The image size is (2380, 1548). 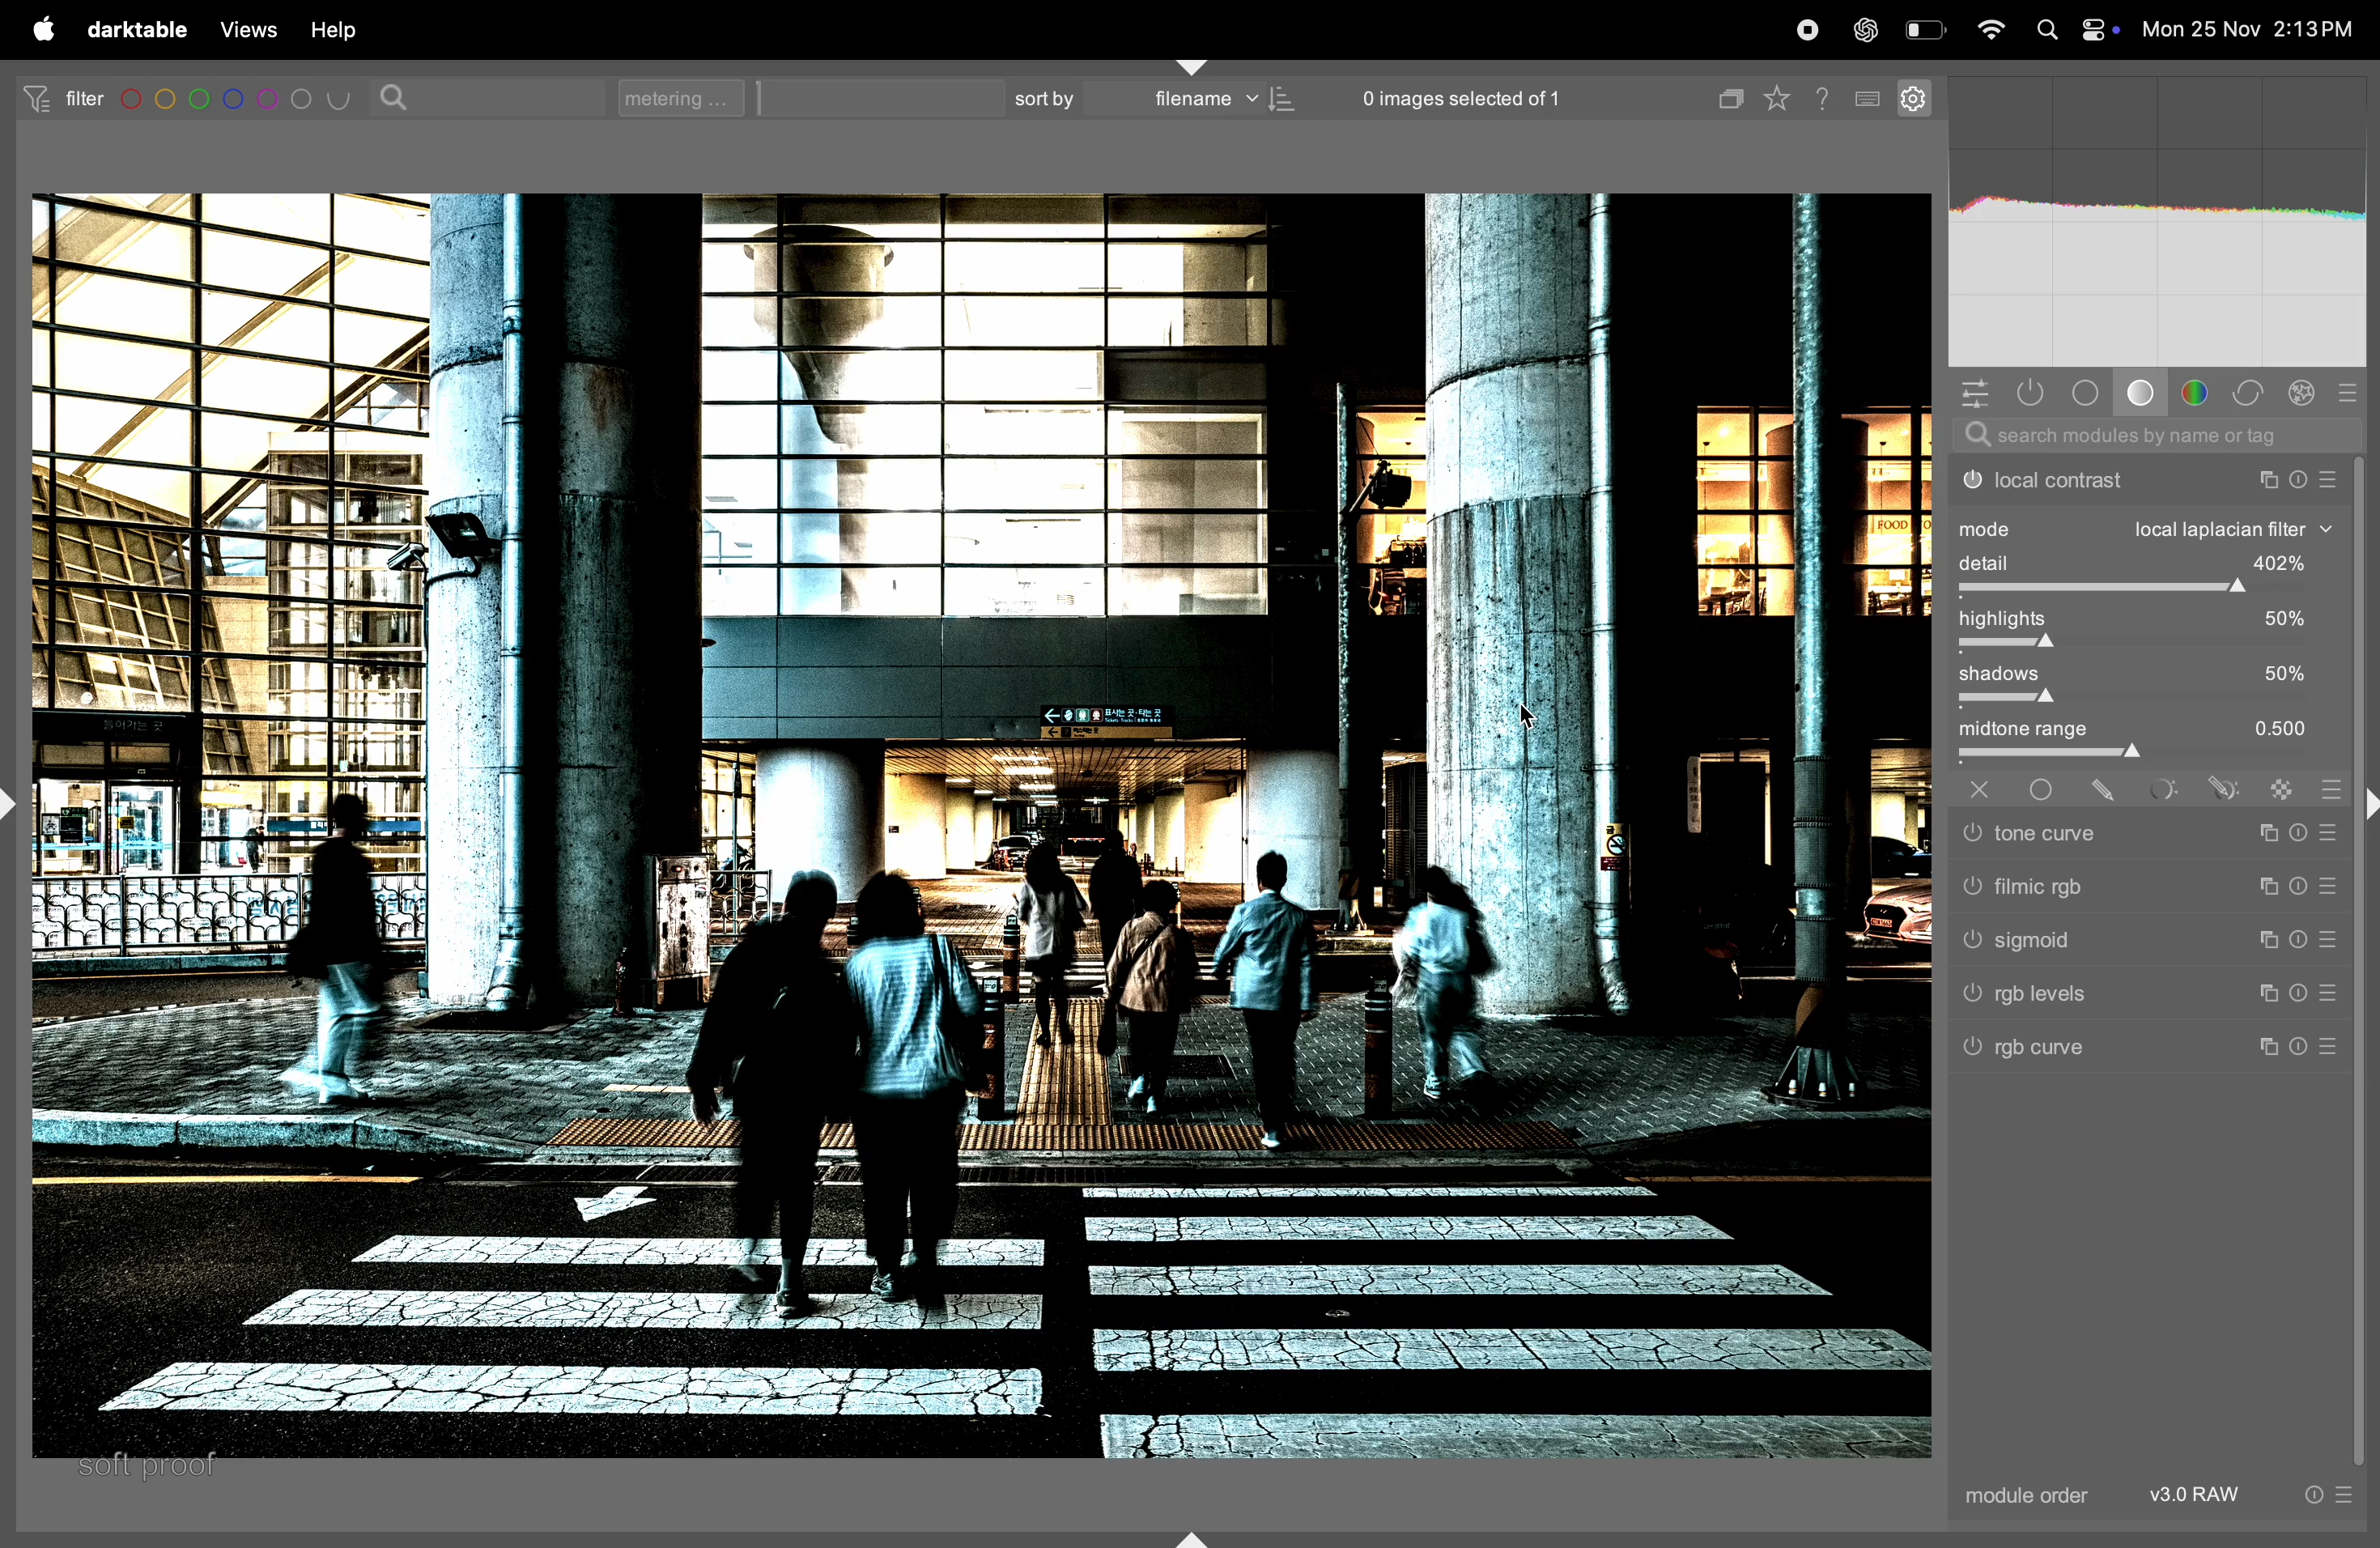 What do you see at coordinates (2145, 620) in the screenshot?
I see `highlights` at bounding box center [2145, 620].